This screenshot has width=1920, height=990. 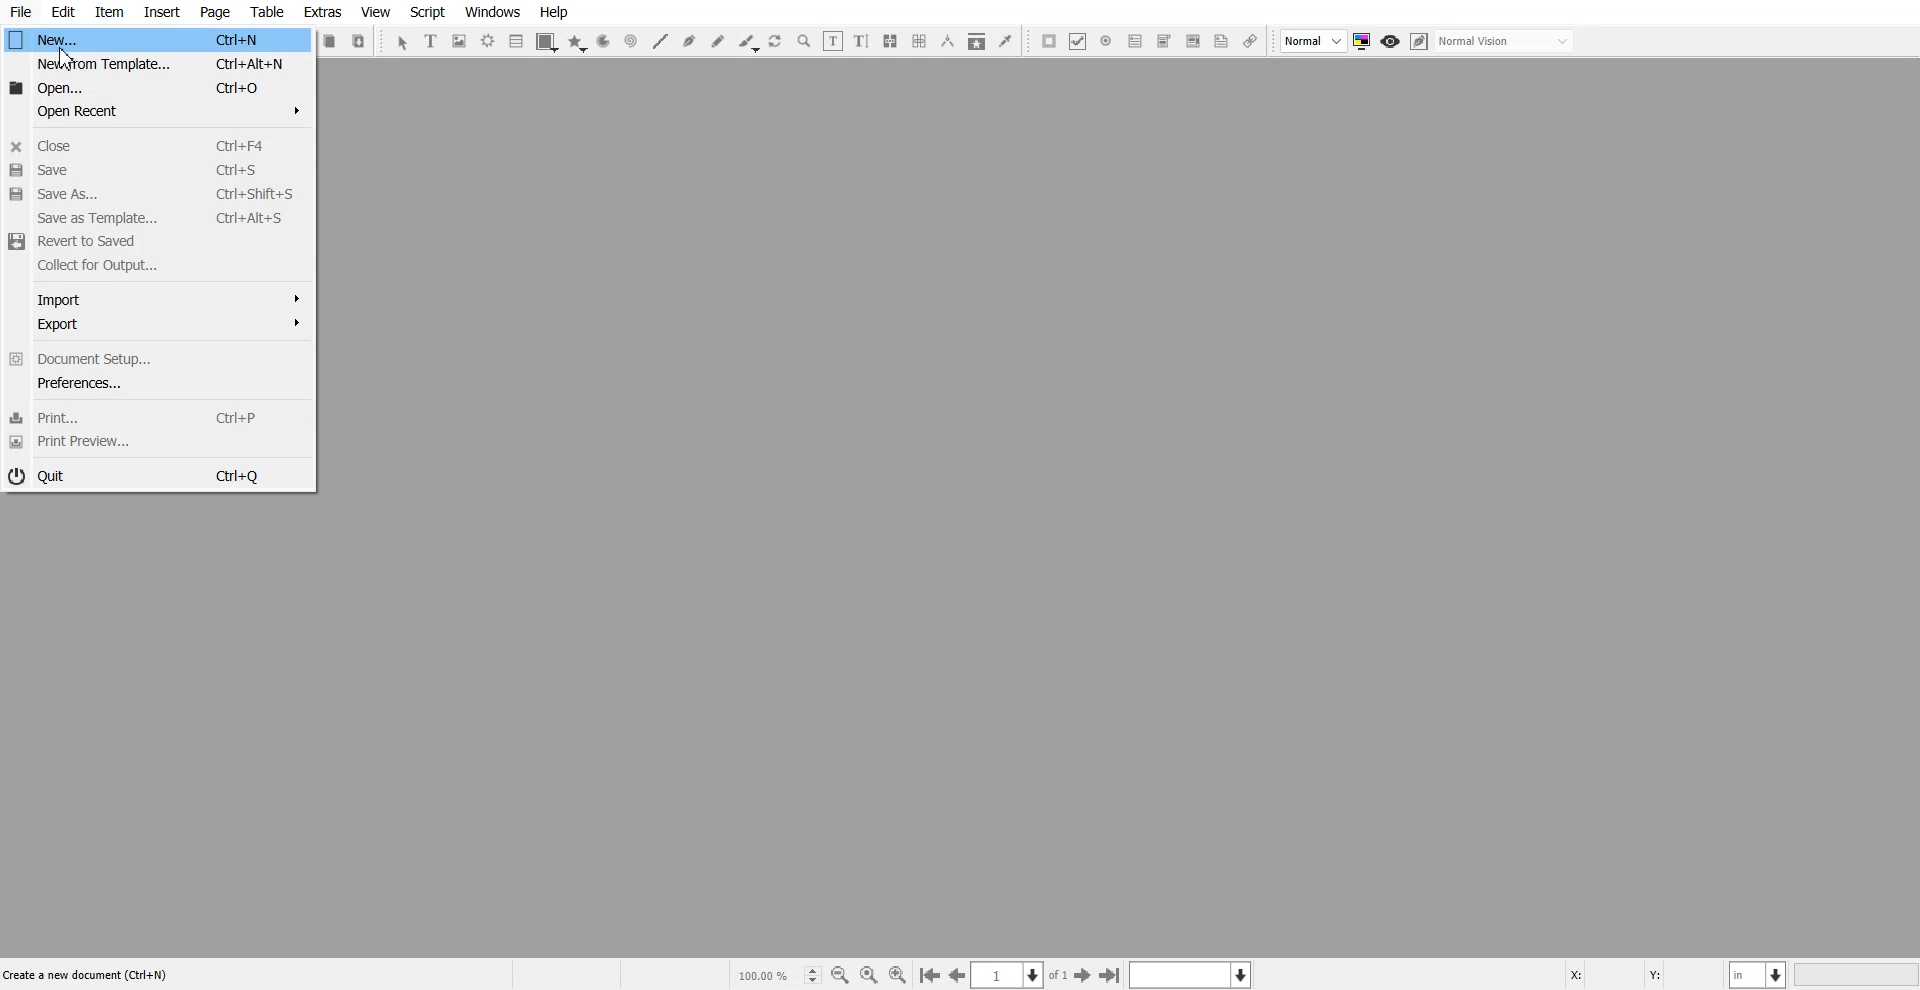 What do you see at coordinates (21, 12) in the screenshot?
I see `File` at bounding box center [21, 12].